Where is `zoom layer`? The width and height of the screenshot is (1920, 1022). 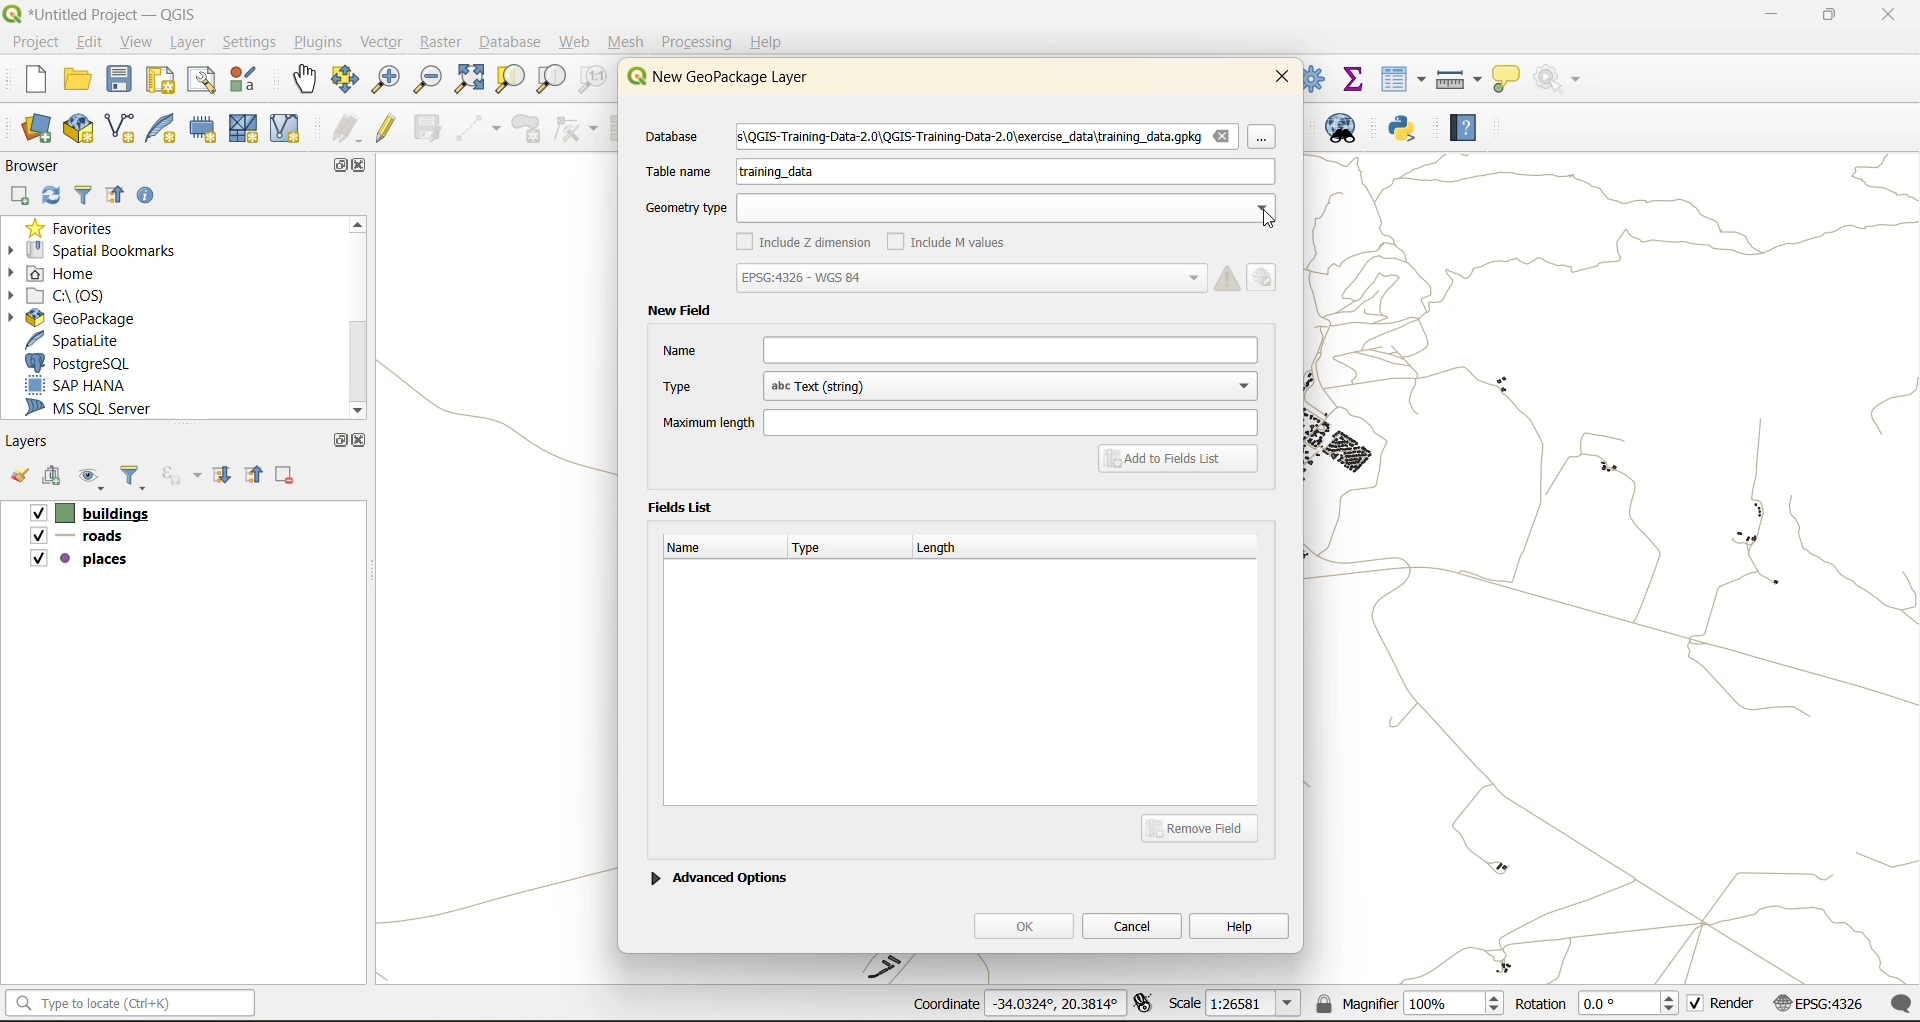
zoom layer is located at coordinates (551, 80).